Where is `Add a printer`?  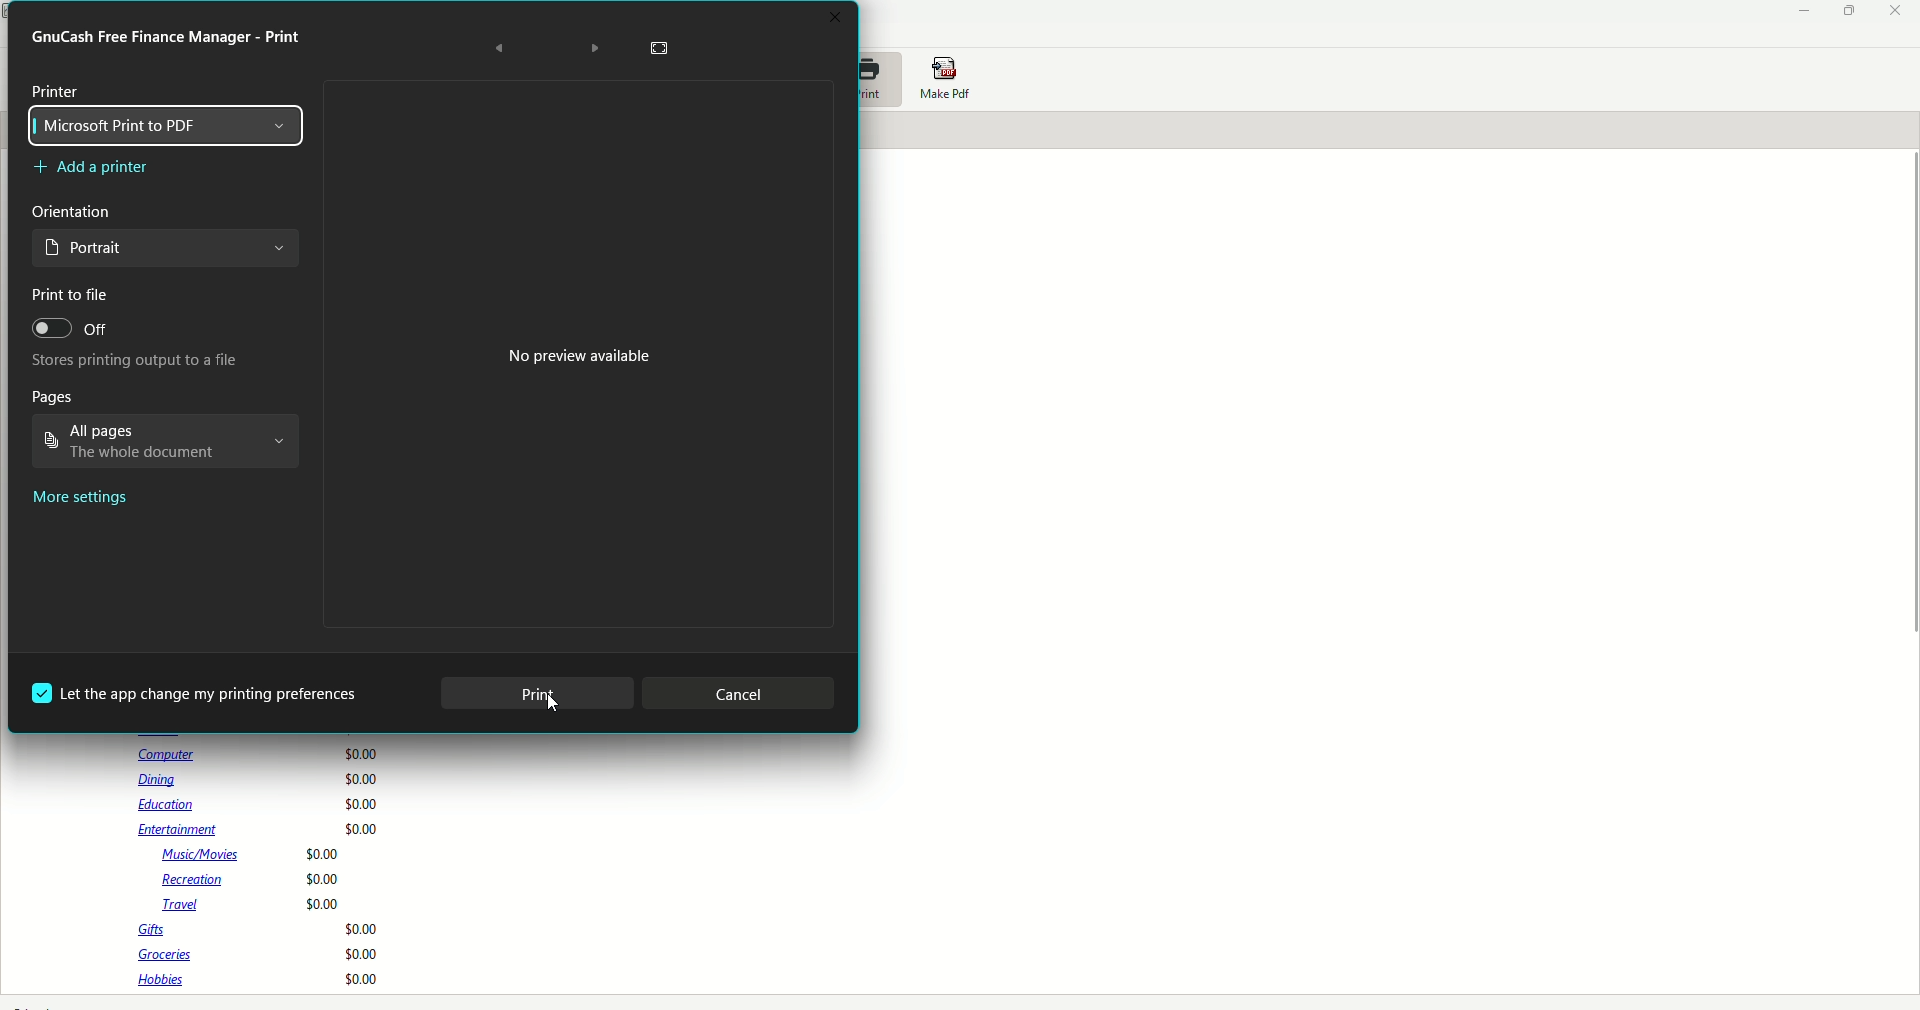
Add a printer is located at coordinates (97, 168).